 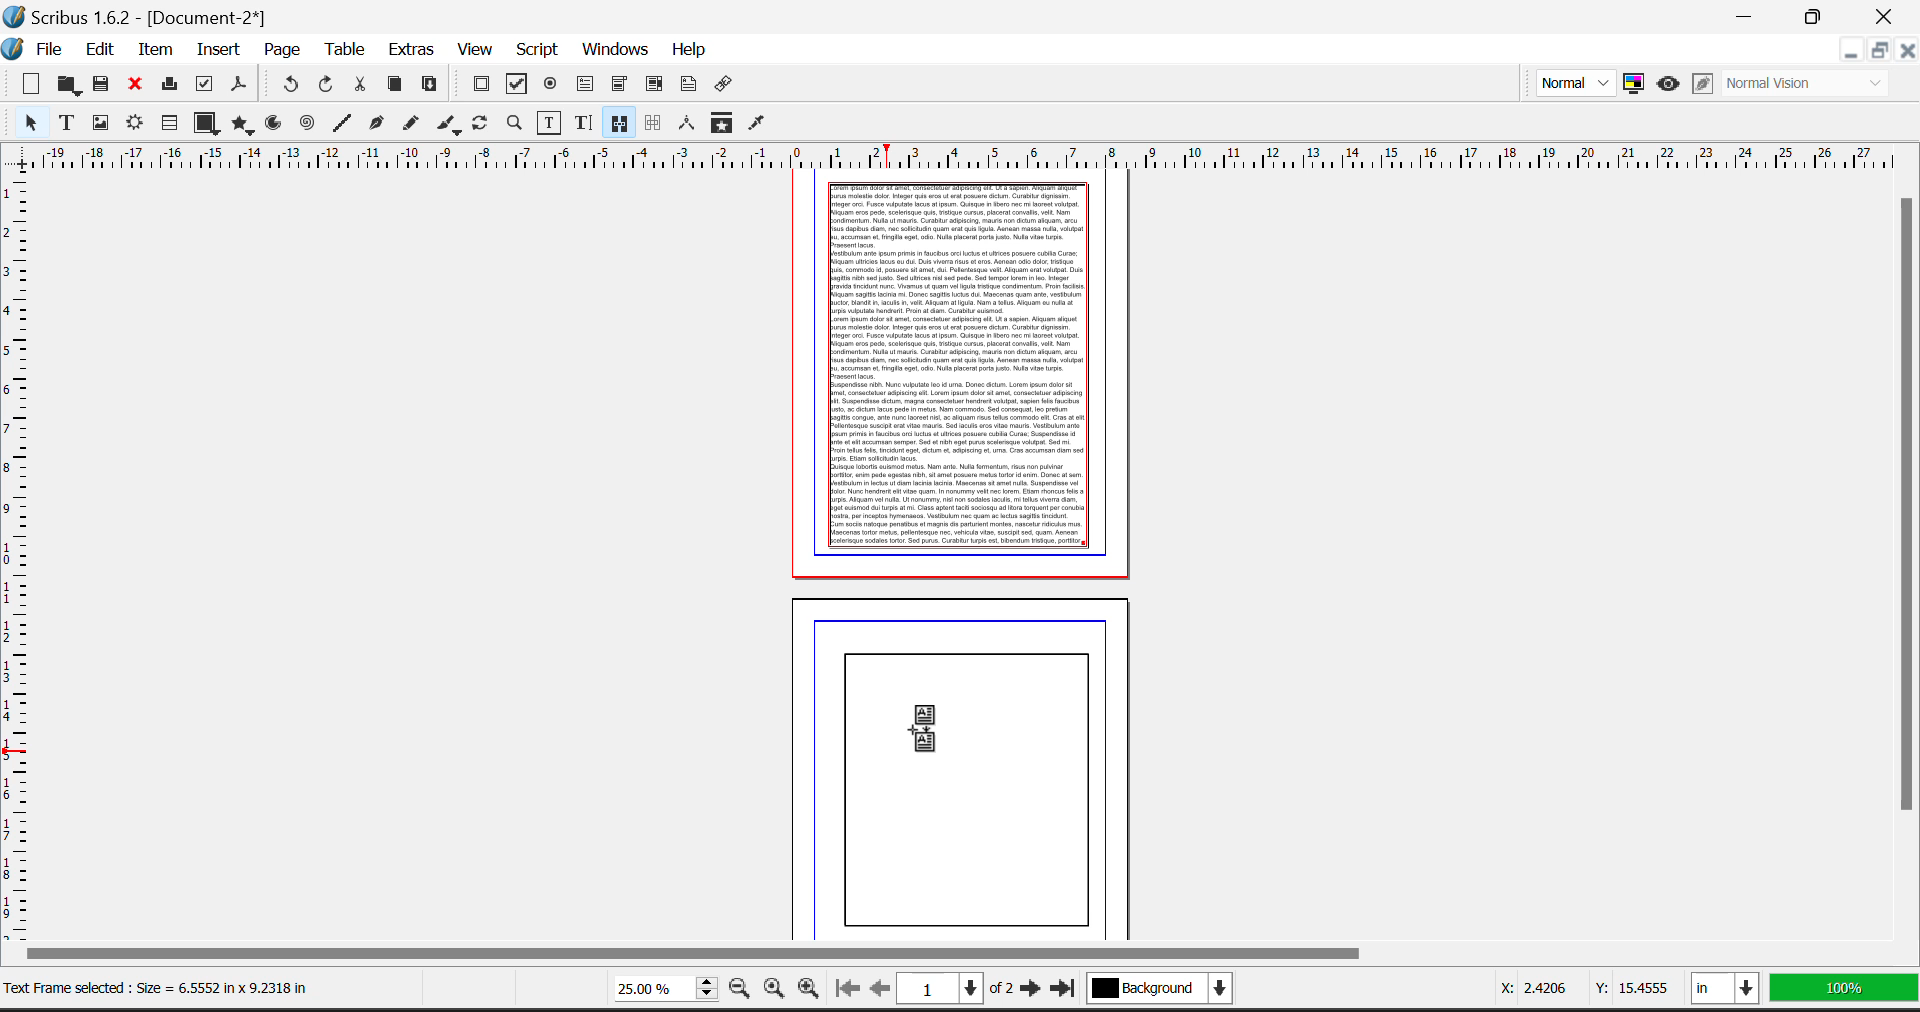 What do you see at coordinates (960, 366) in the screenshot?
I see `Page 1 Text Frame Selected` at bounding box center [960, 366].